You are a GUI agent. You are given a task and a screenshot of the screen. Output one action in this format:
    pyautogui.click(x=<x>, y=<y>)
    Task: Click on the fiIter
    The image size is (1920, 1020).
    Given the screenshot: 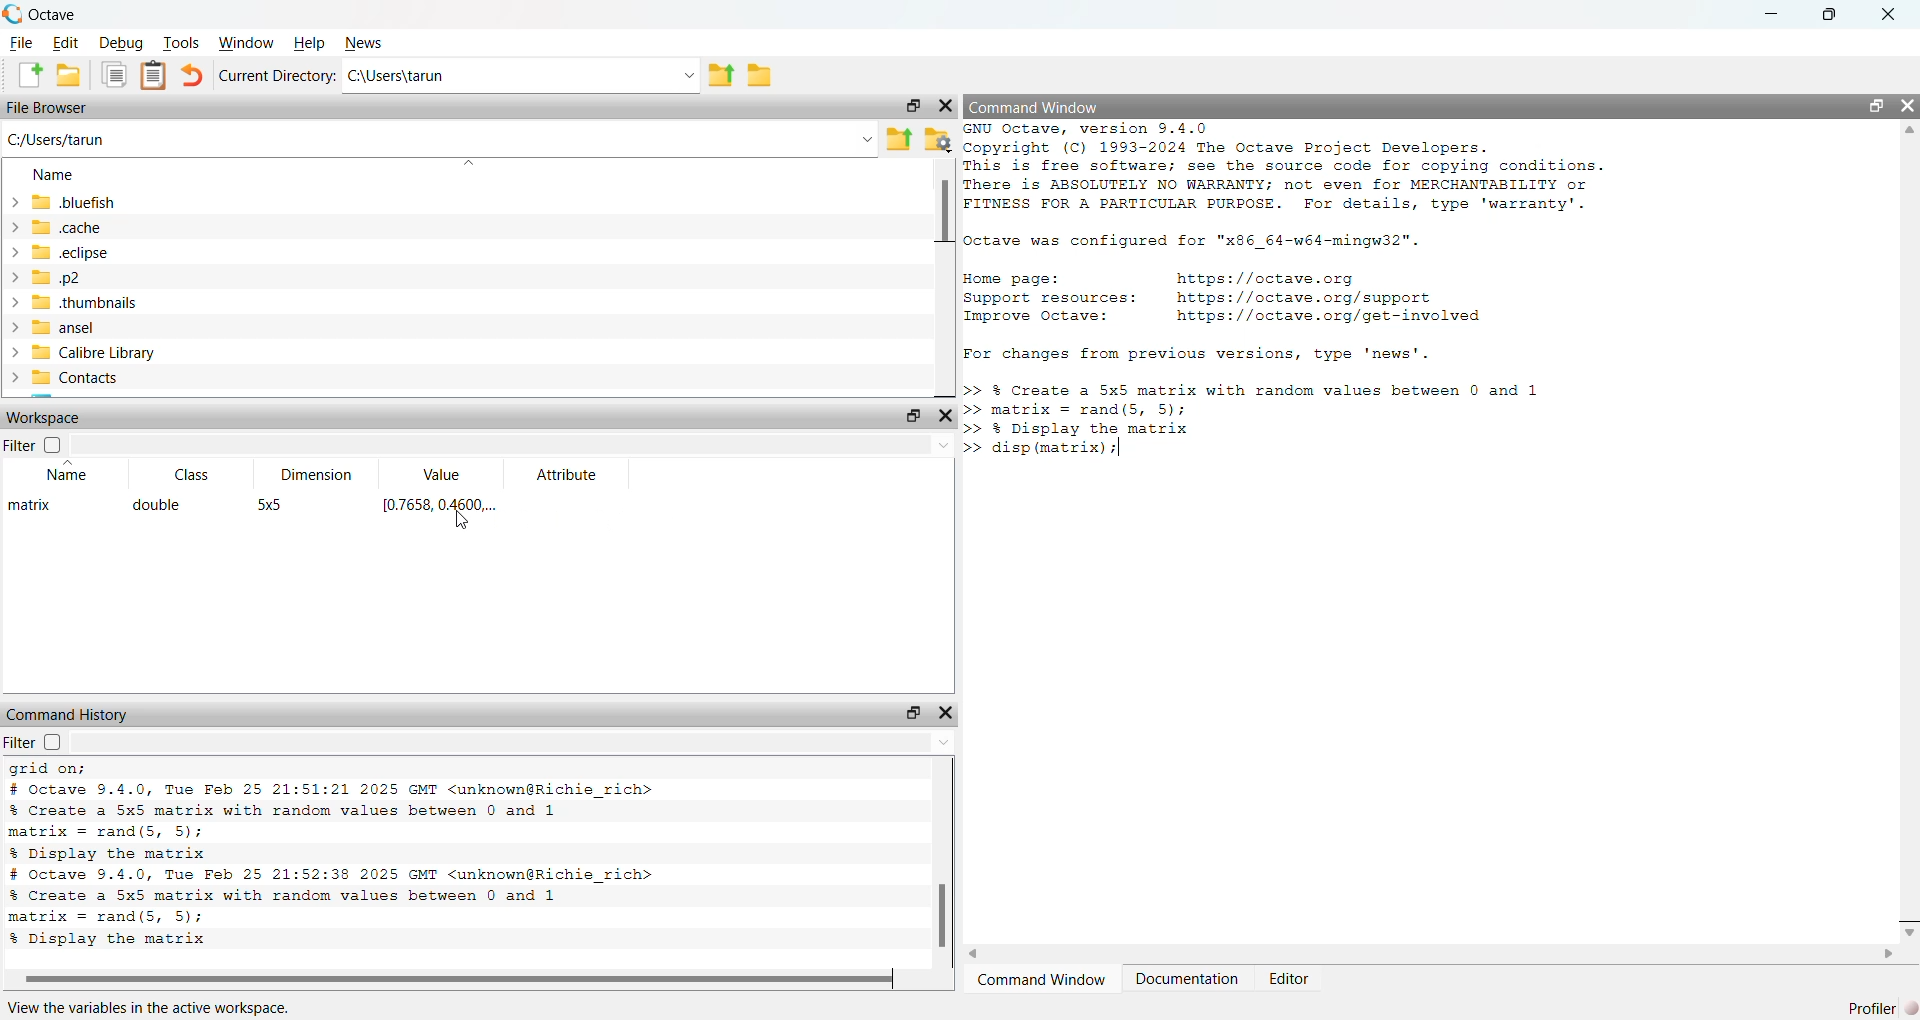 What is the action you would take?
    pyautogui.click(x=46, y=742)
    